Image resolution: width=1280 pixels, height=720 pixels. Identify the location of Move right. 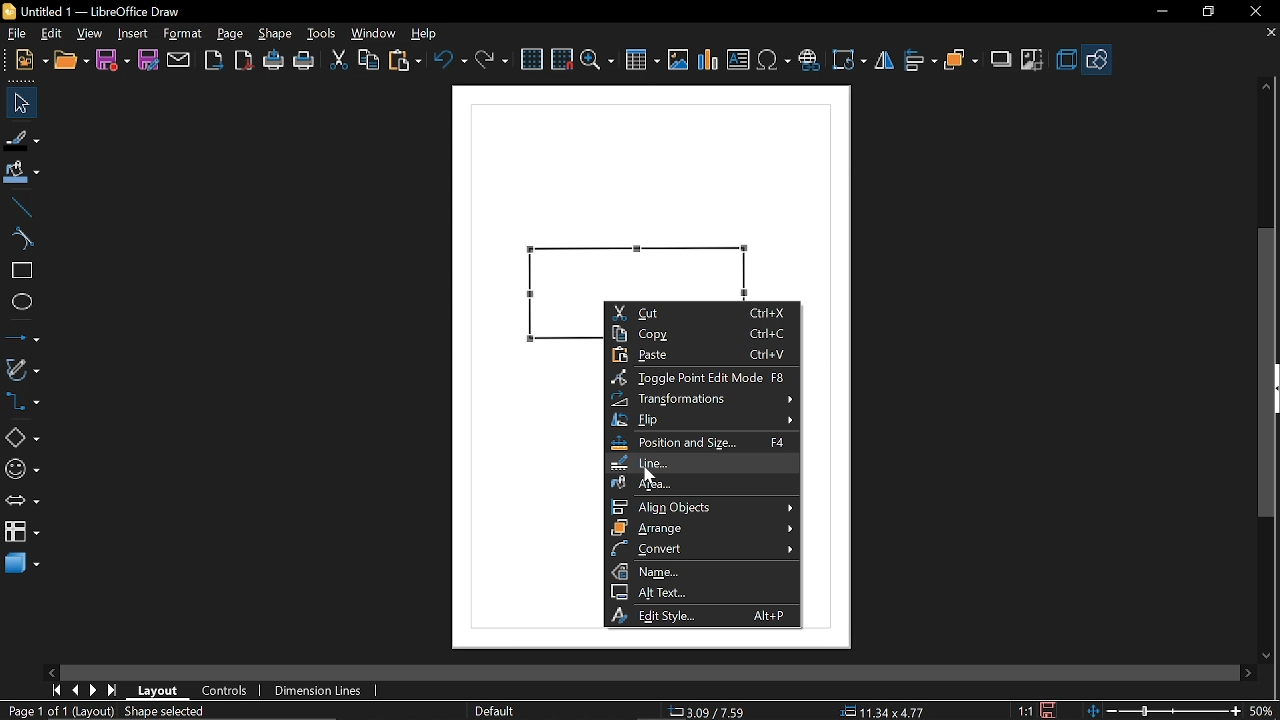
(1247, 673).